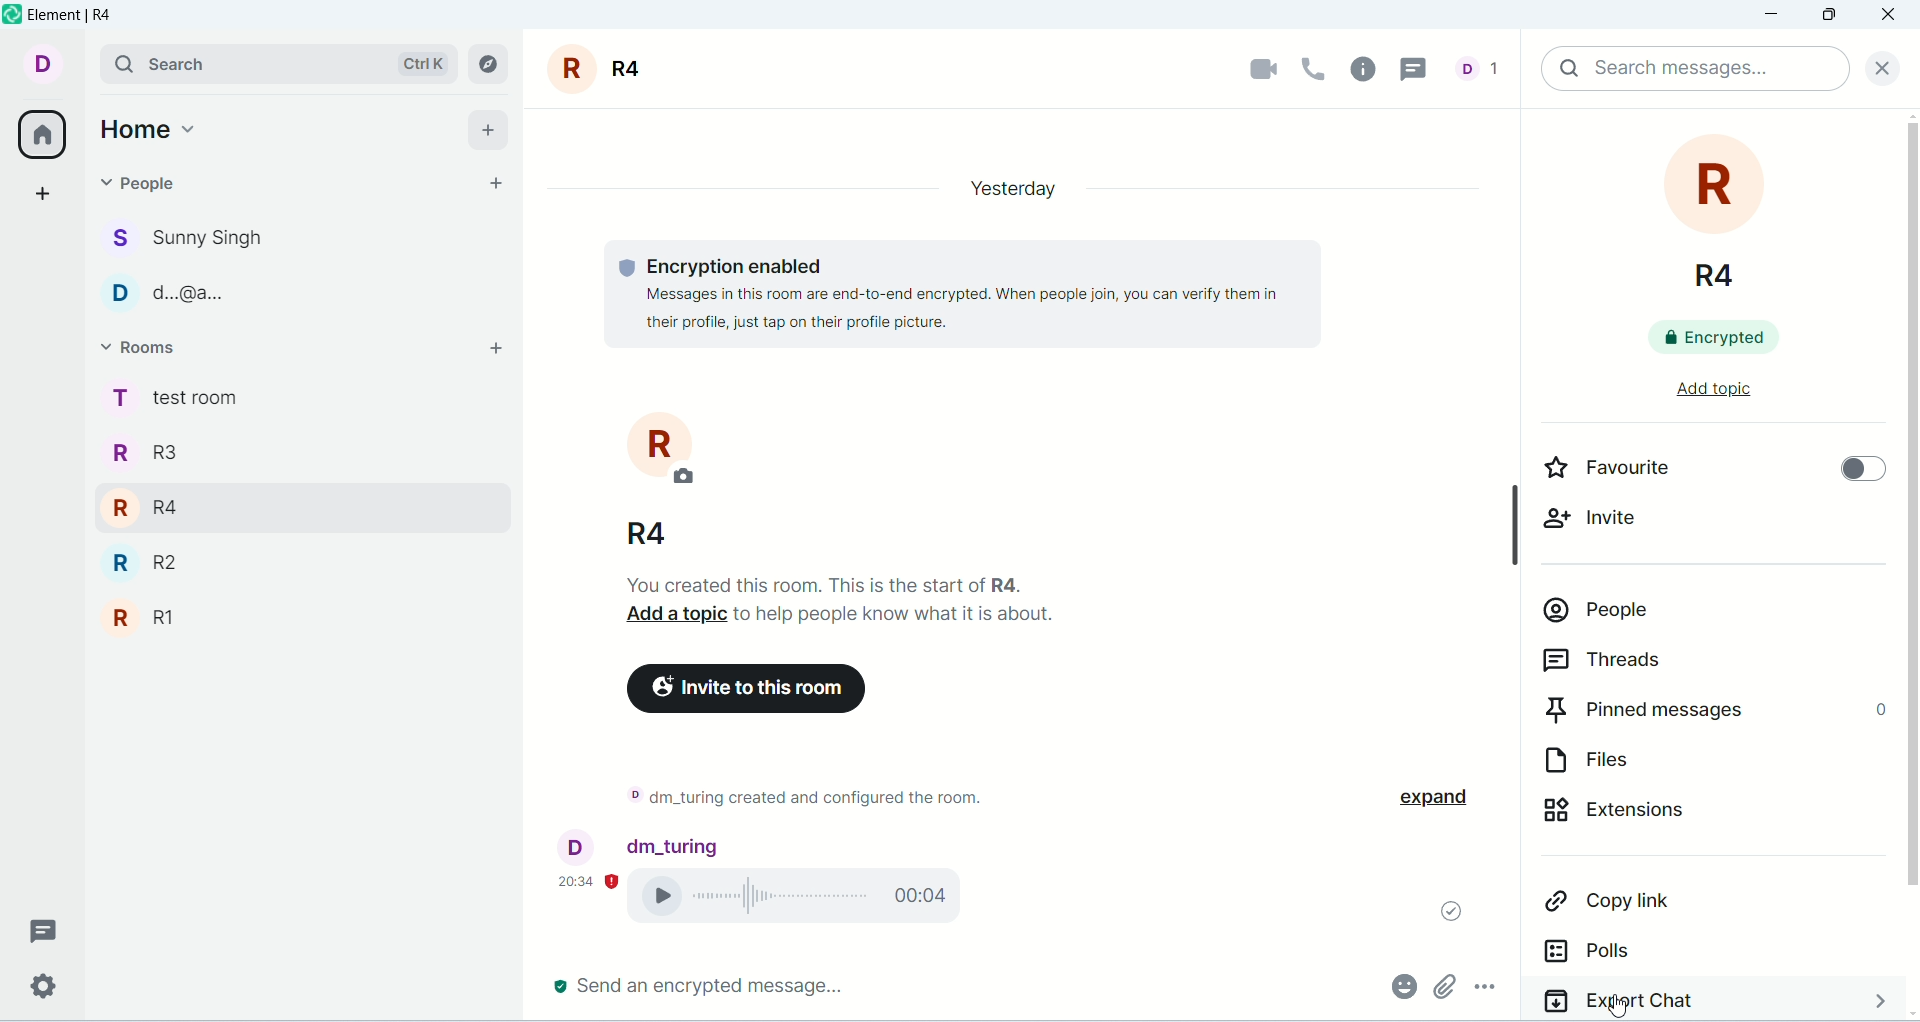  I want to click on time, so click(589, 879).